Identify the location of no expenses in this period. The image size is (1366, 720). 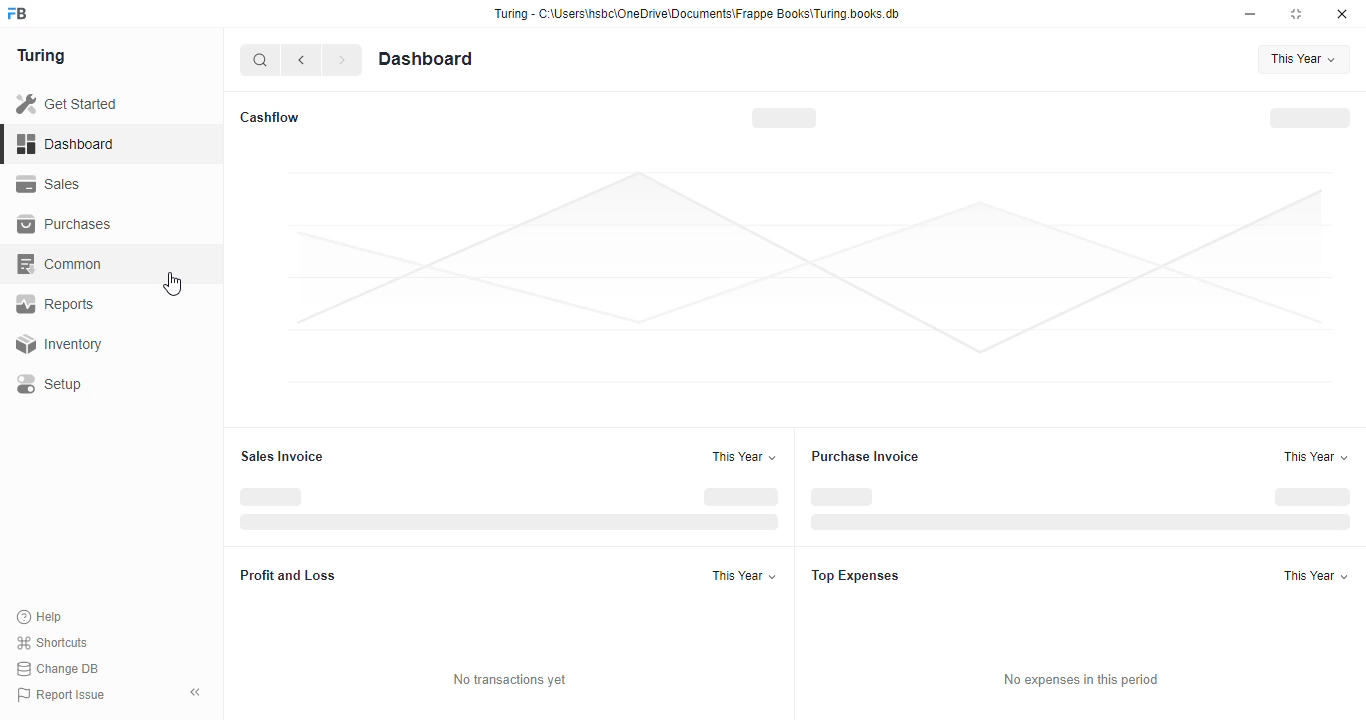
(1080, 679).